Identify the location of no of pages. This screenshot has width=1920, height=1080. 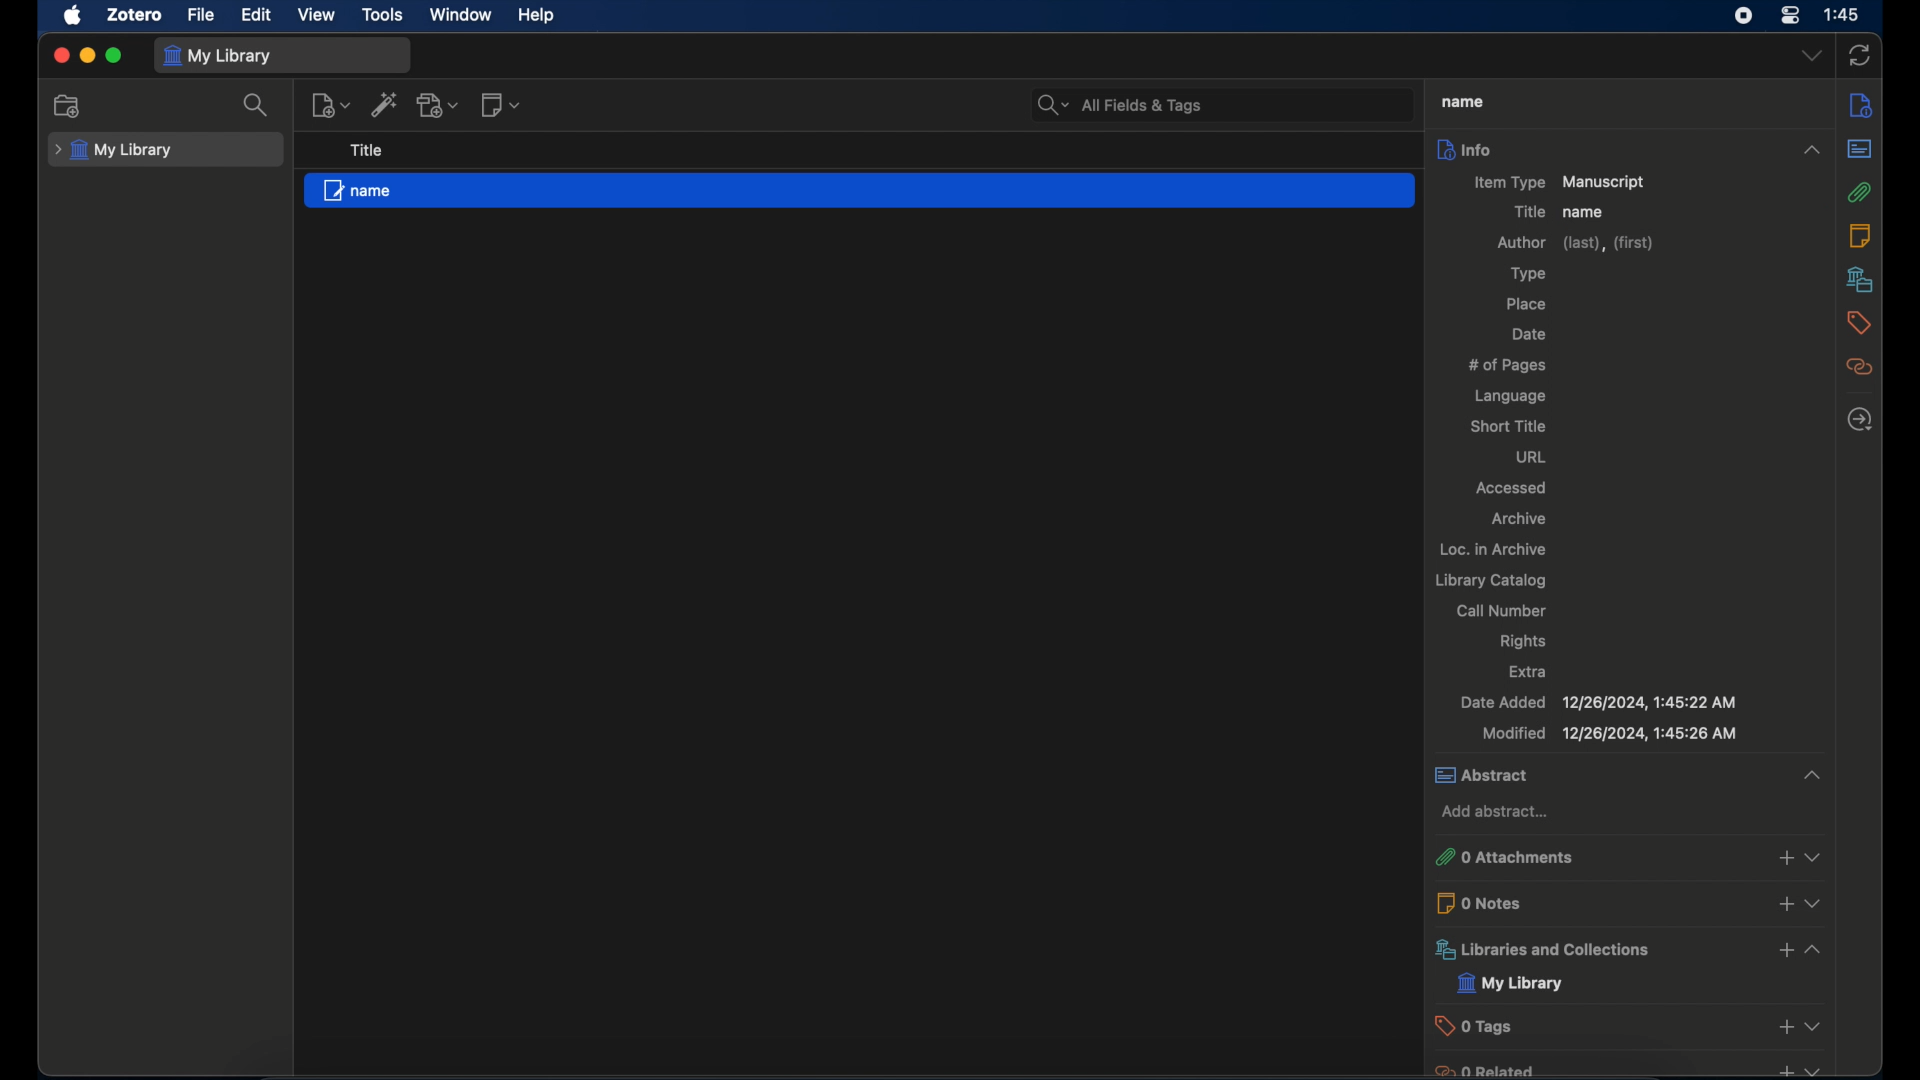
(1508, 365).